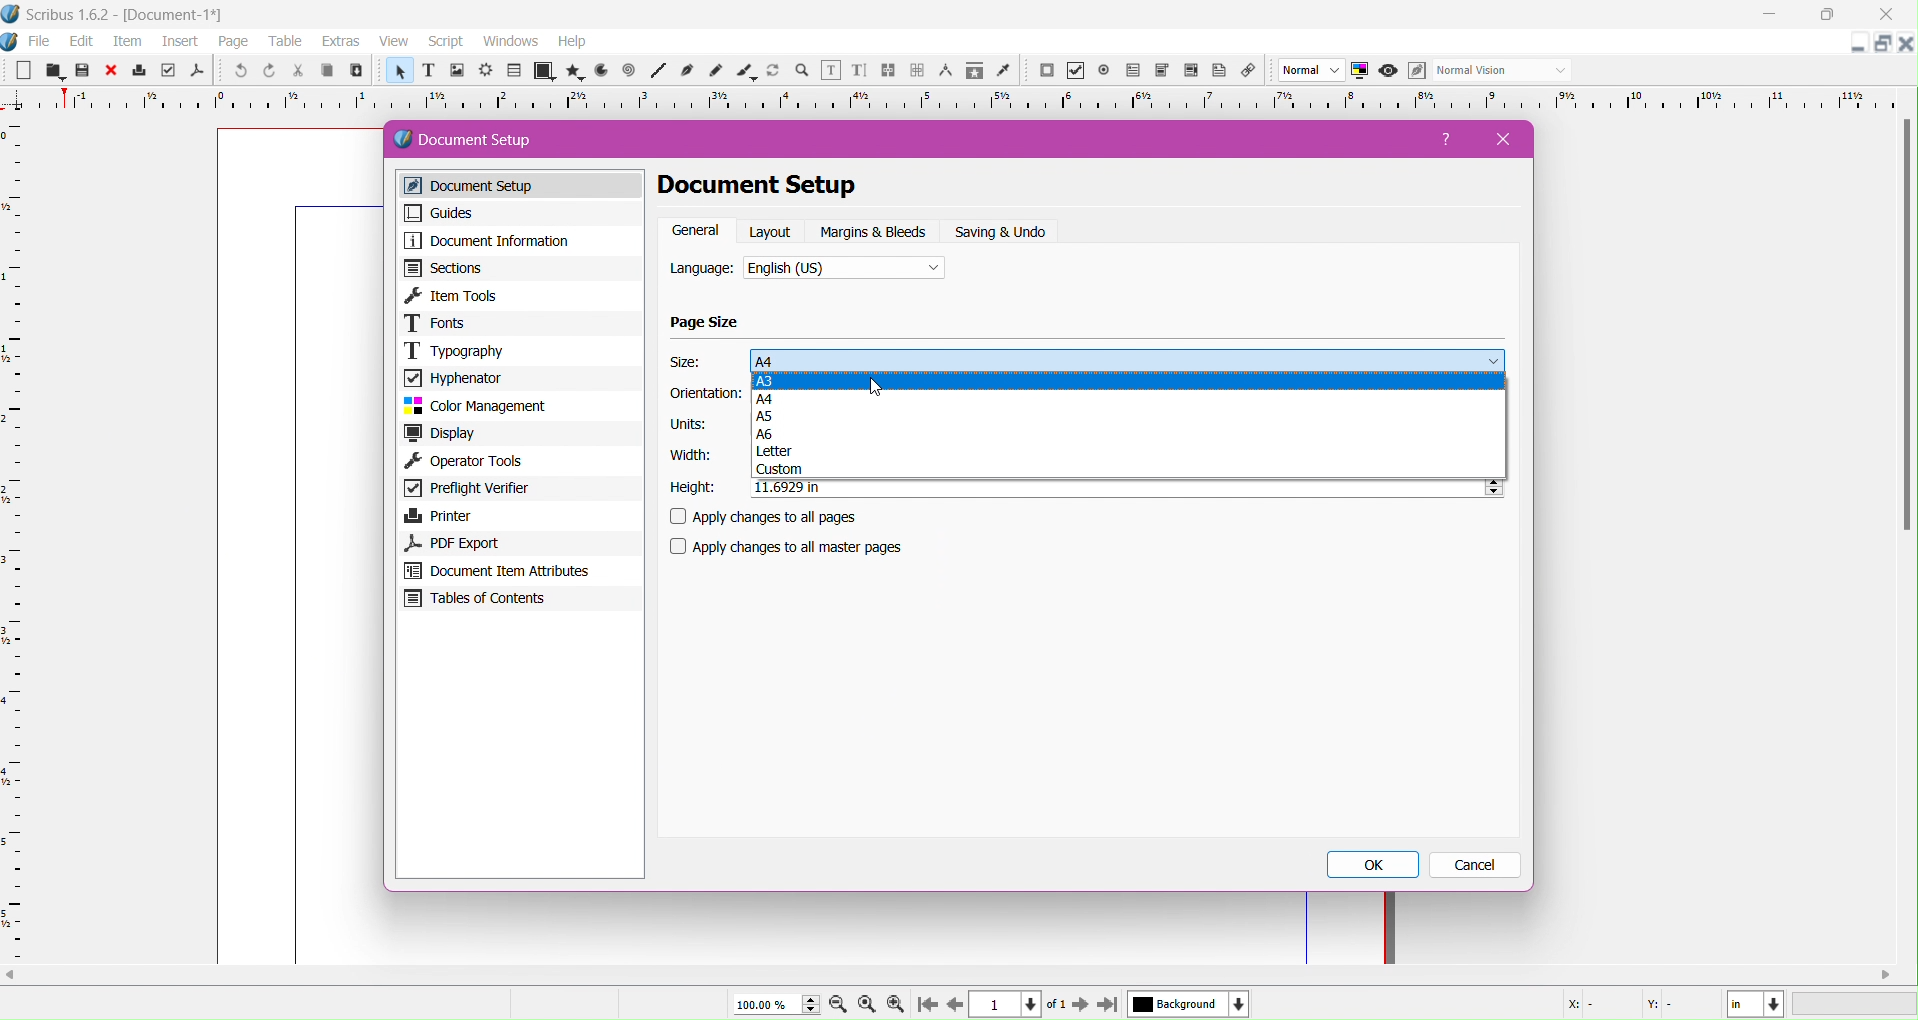  I want to click on A6, so click(1129, 435).